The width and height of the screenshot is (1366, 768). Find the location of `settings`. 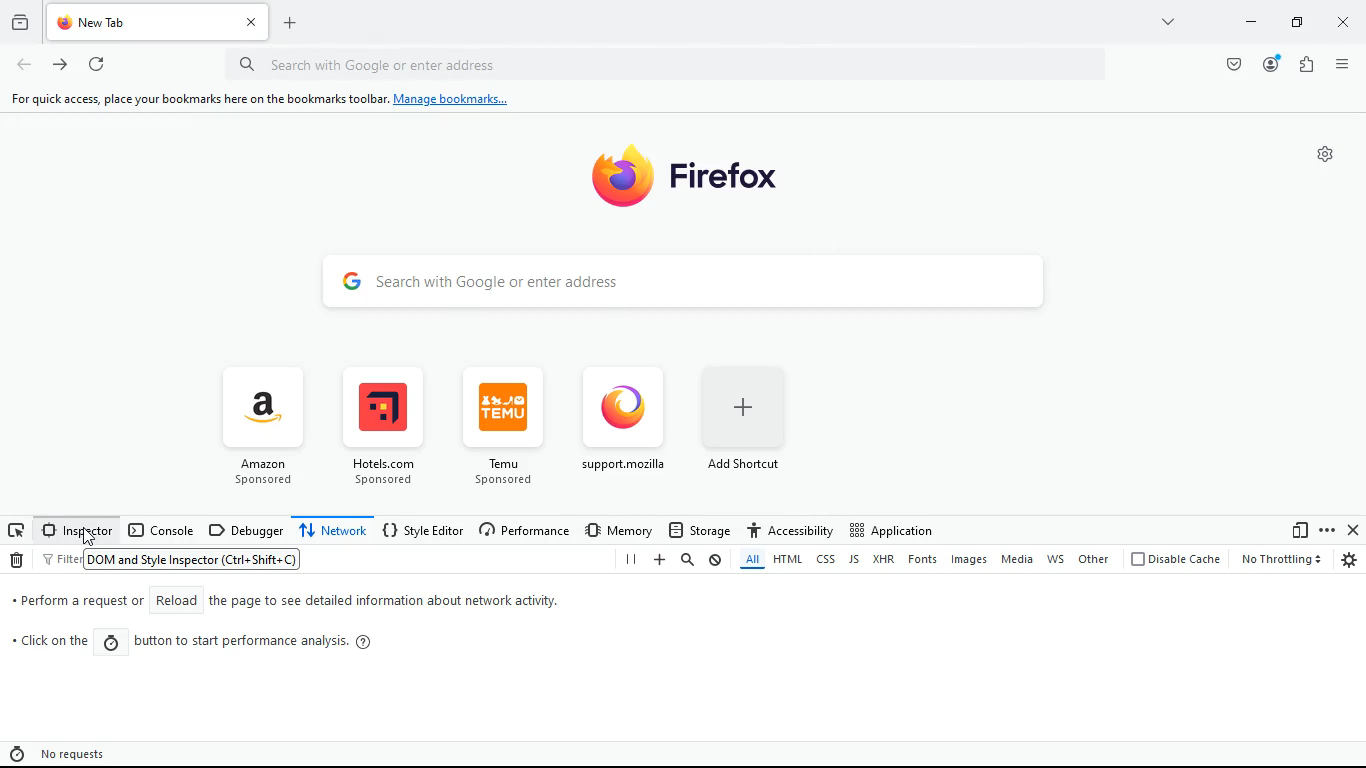

settings is located at coordinates (1326, 154).